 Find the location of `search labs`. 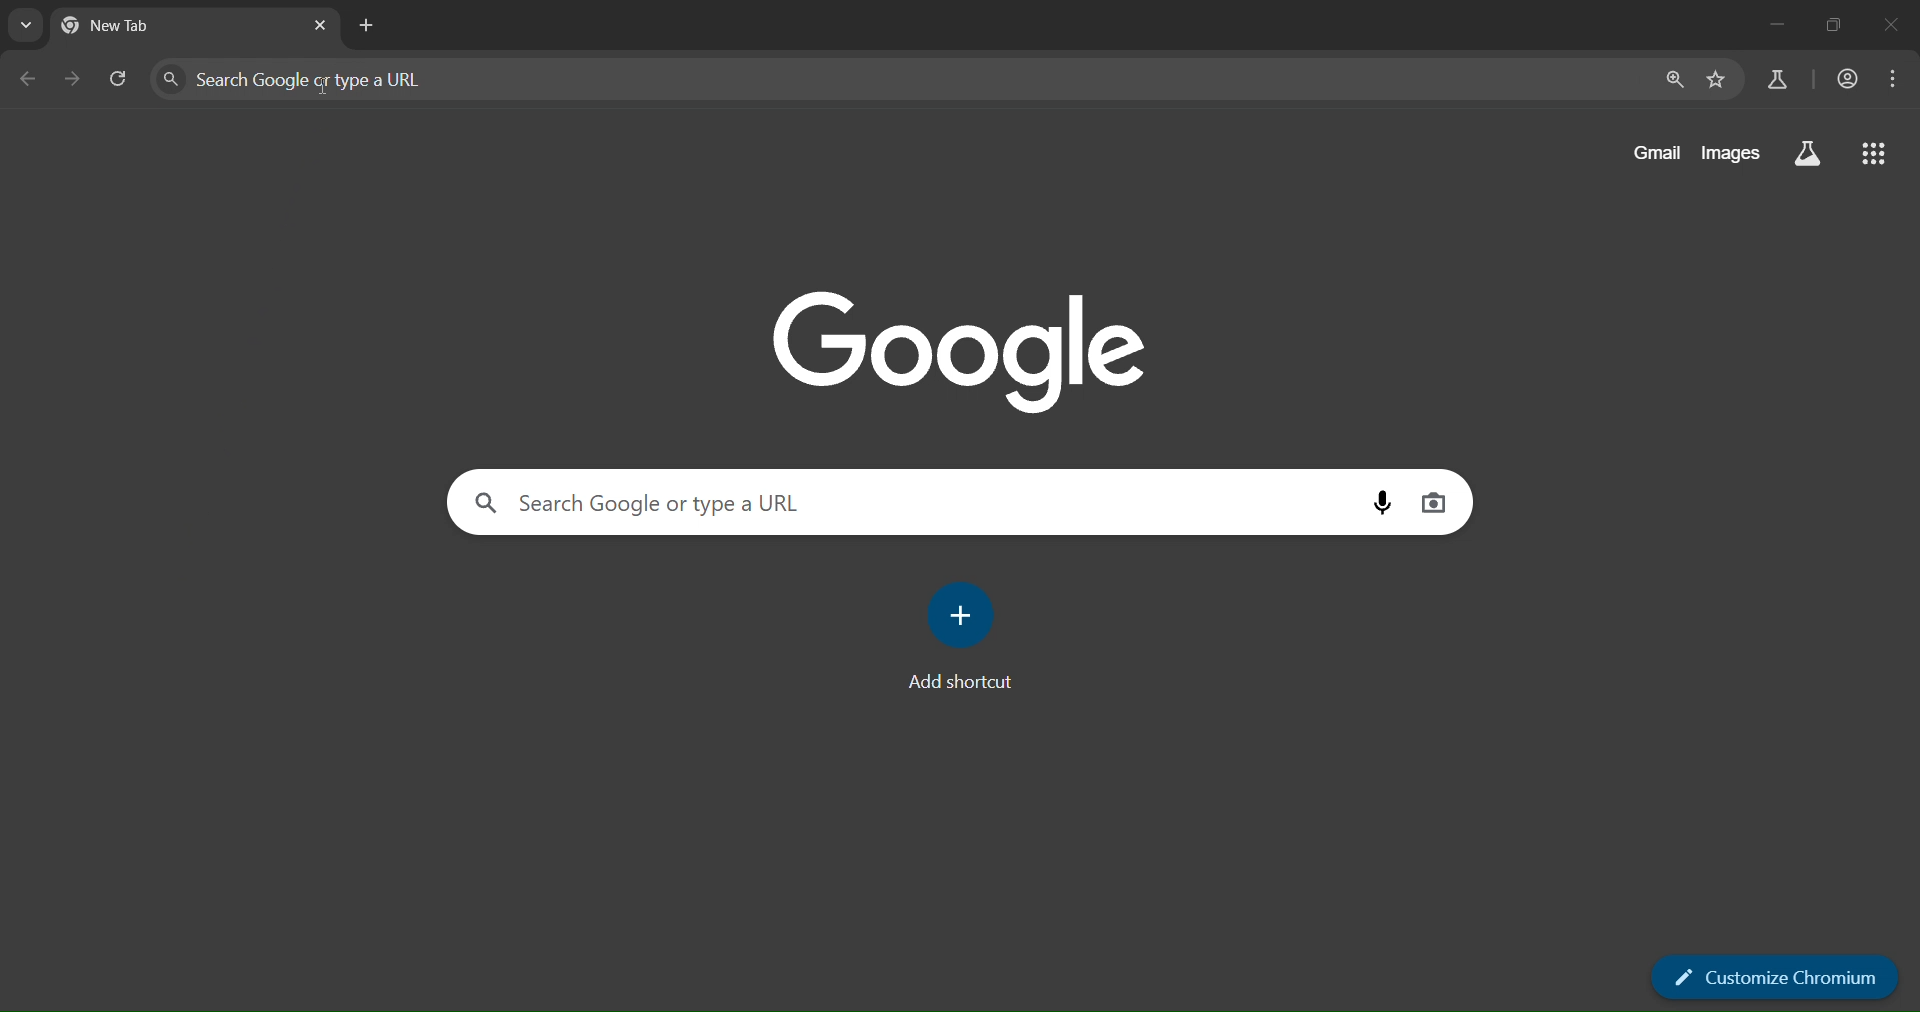

search labs is located at coordinates (1810, 151).